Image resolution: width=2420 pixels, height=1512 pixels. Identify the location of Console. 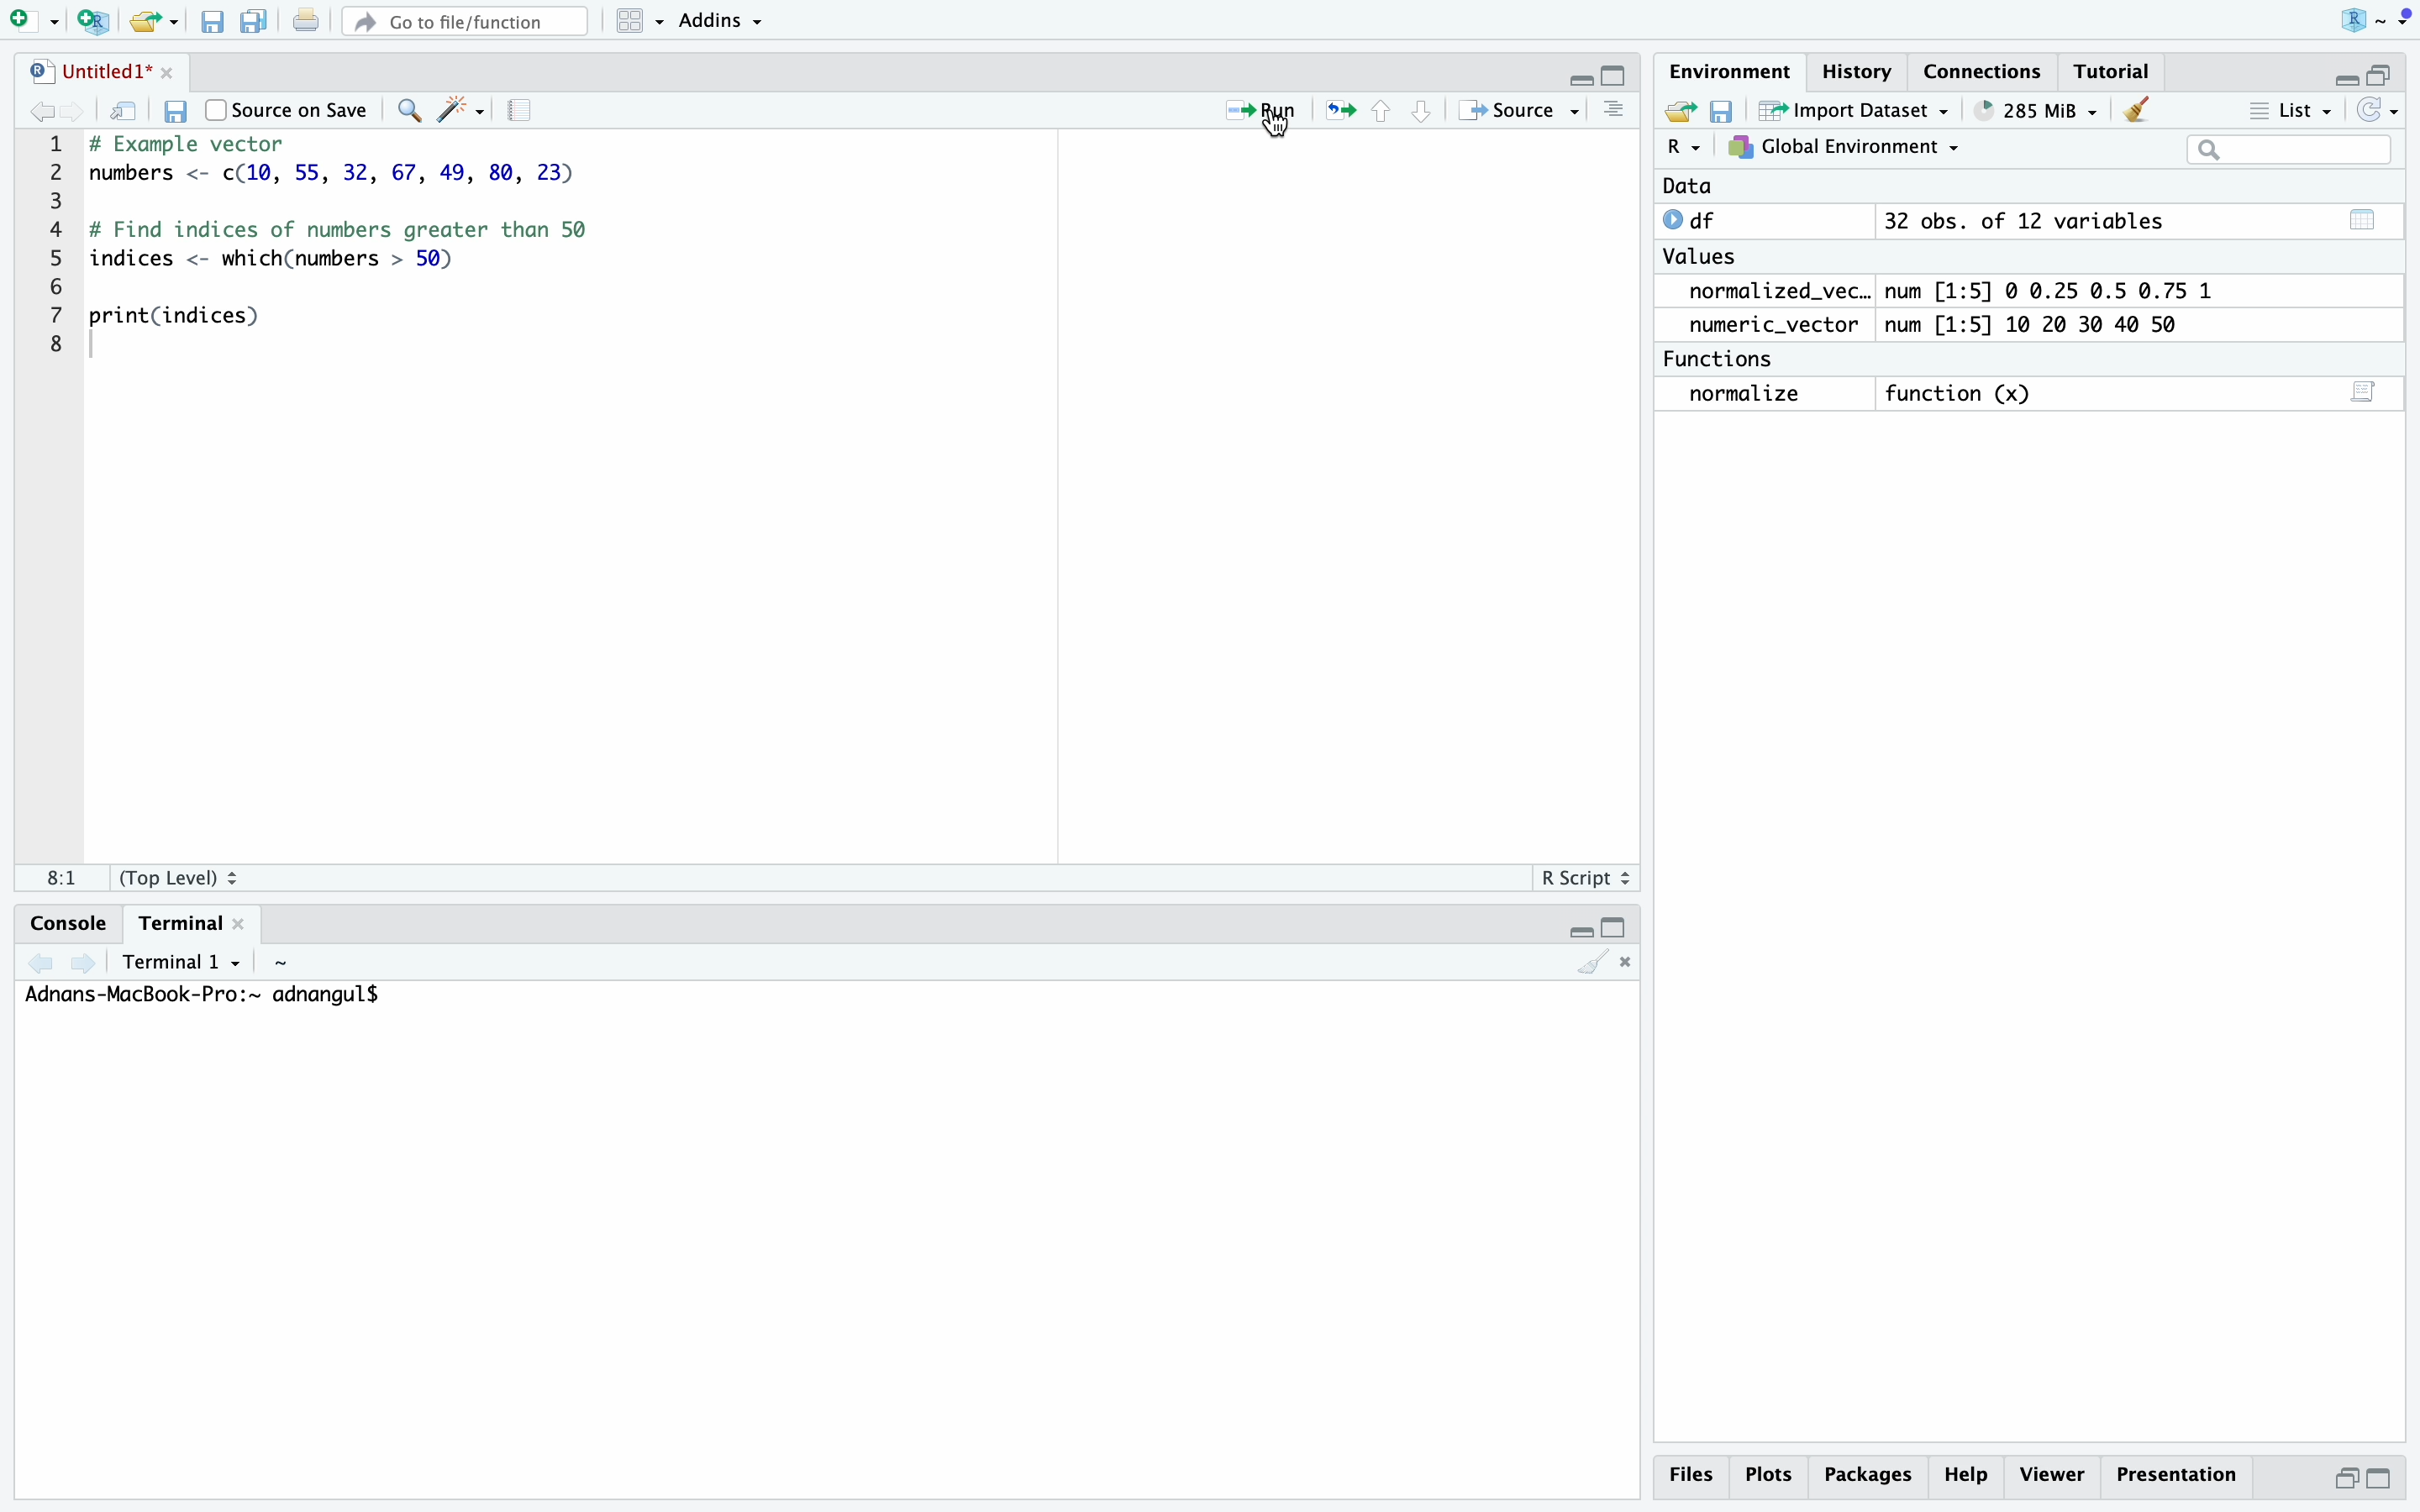
(55, 921).